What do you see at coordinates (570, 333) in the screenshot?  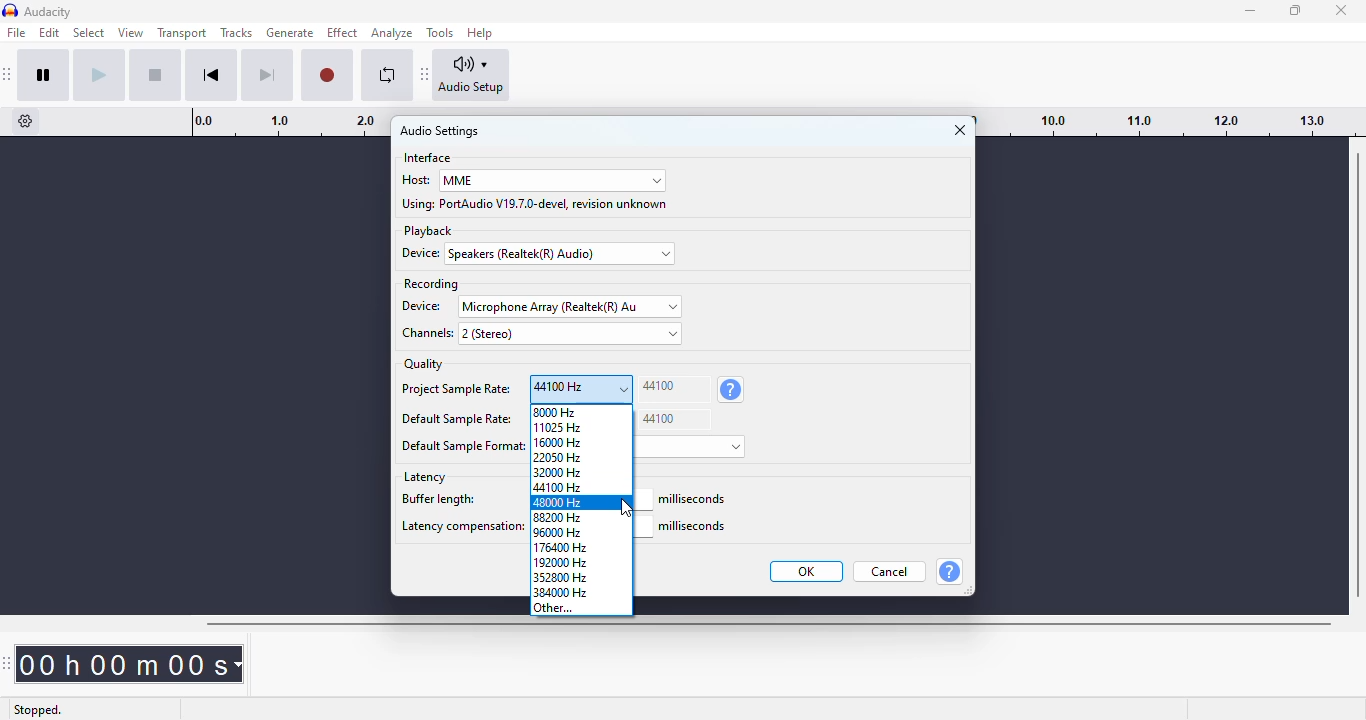 I see `select channels` at bounding box center [570, 333].